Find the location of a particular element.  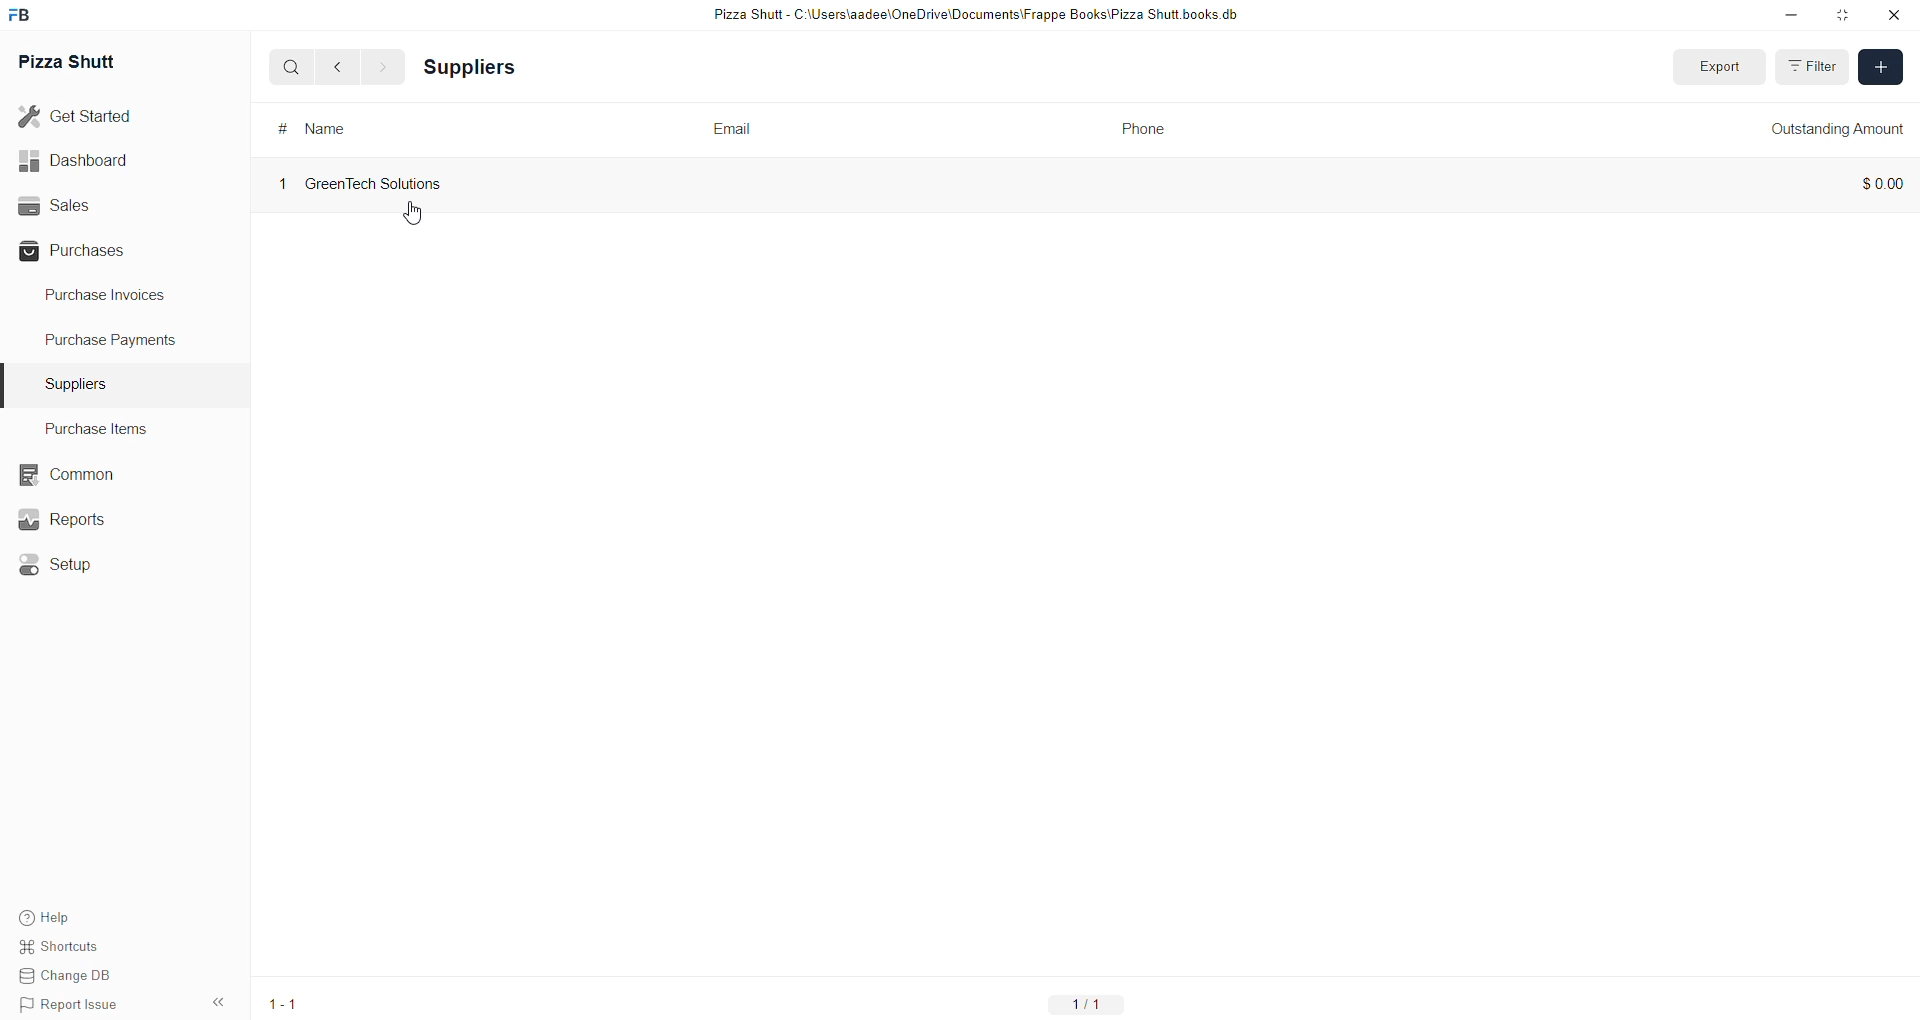

Setup is located at coordinates (59, 562).